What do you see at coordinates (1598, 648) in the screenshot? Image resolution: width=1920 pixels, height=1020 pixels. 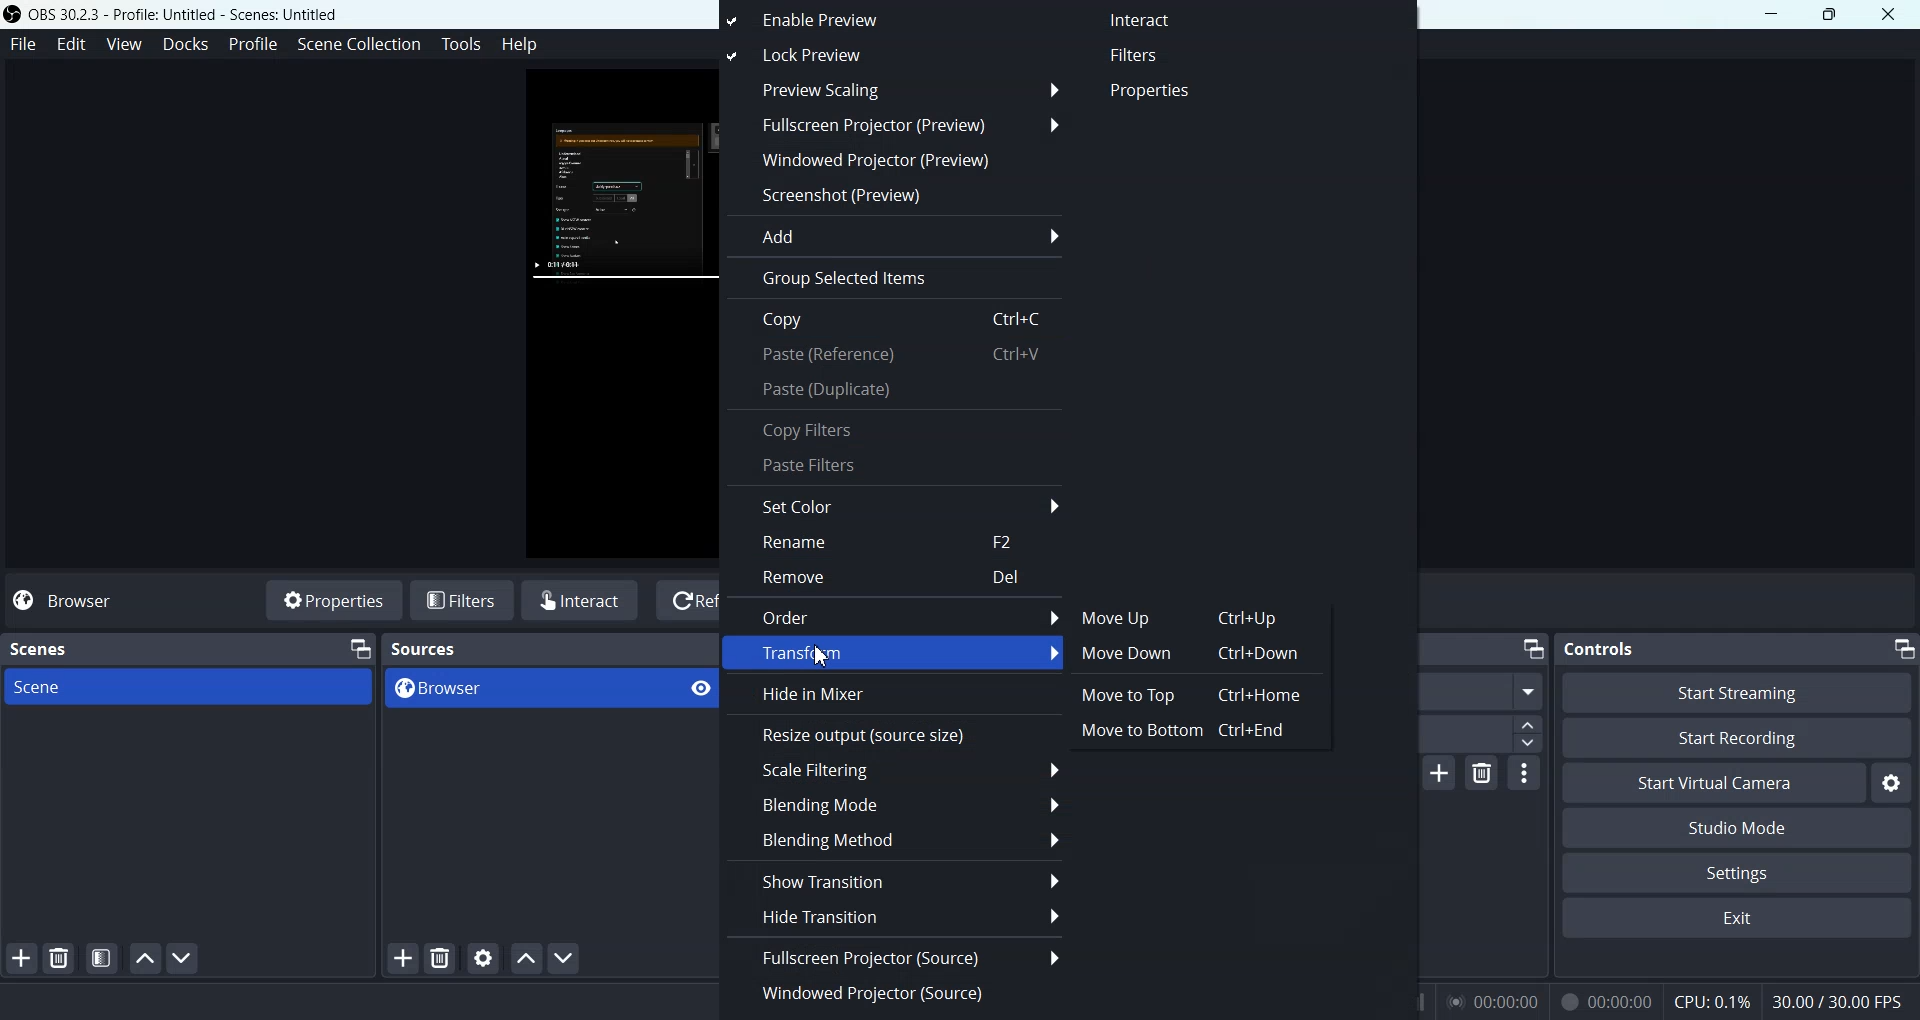 I see `Controls` at bounding box center [1598, 648].